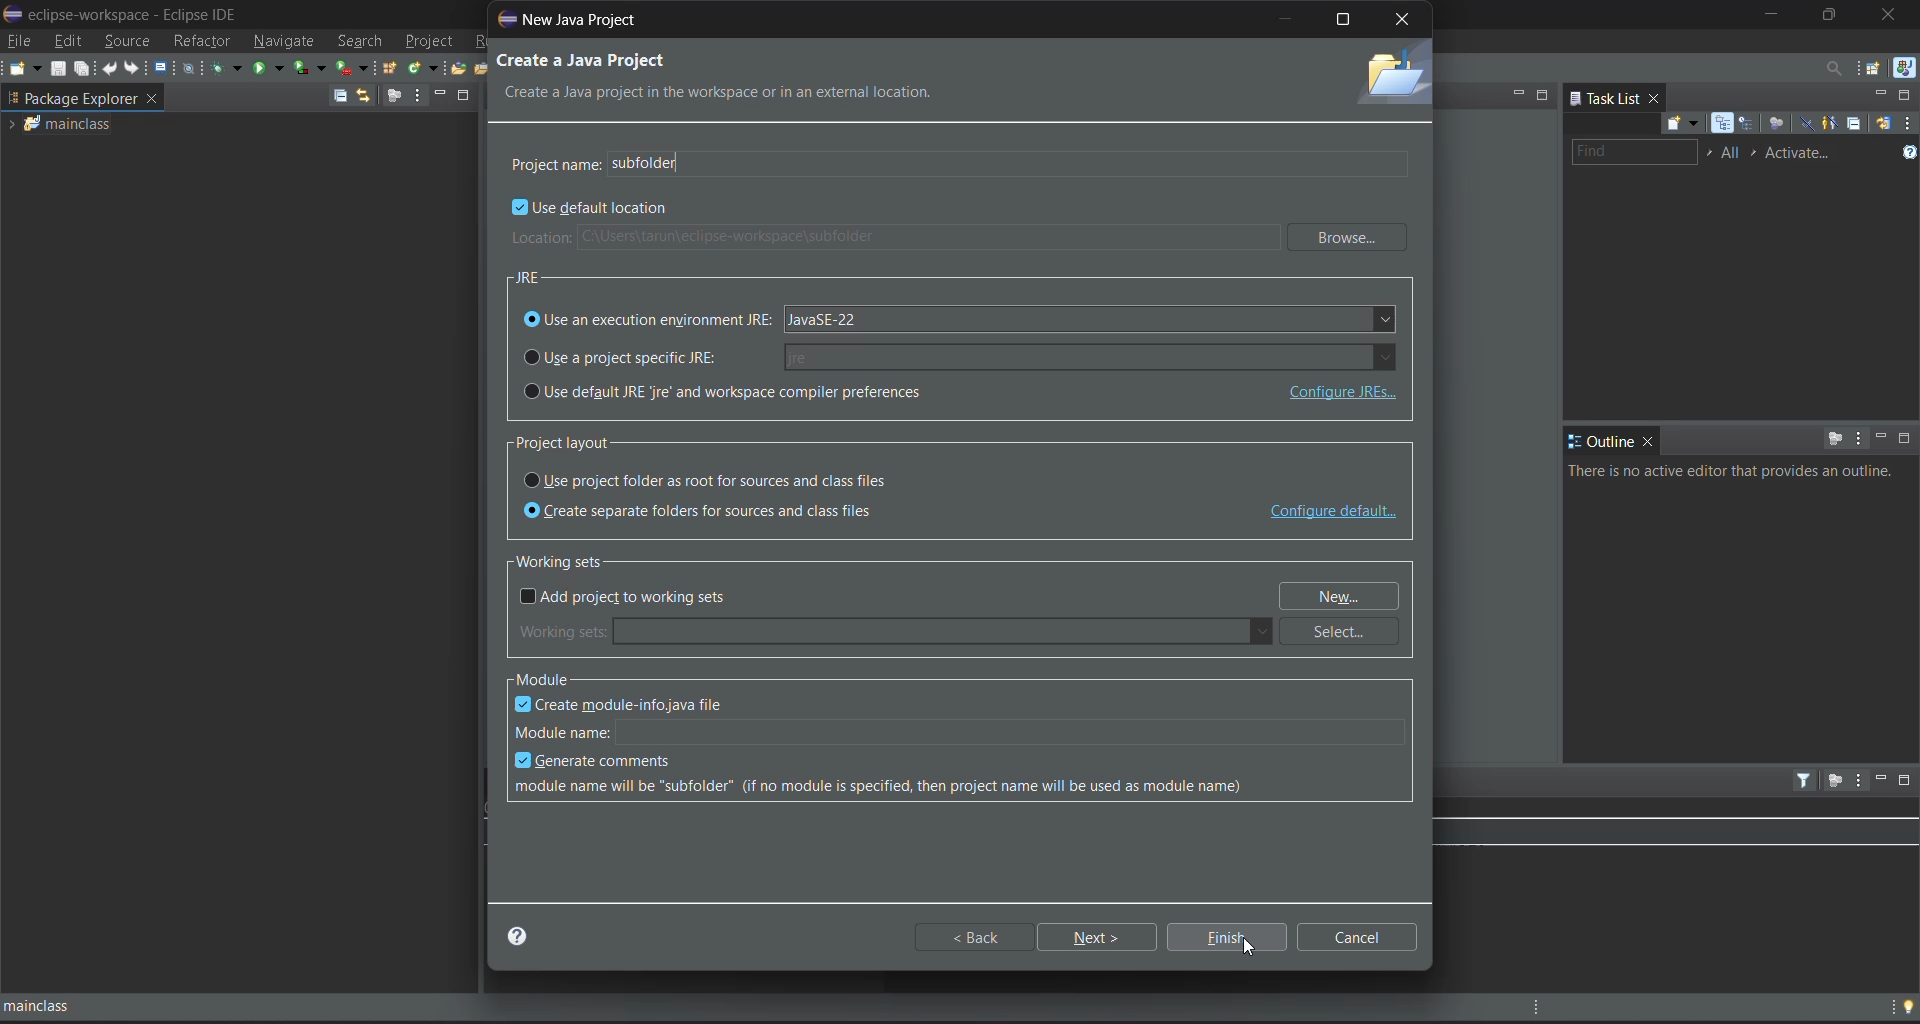 This screenshot has height=1024, width=1920. I want to click on close, so click(1402, 22).